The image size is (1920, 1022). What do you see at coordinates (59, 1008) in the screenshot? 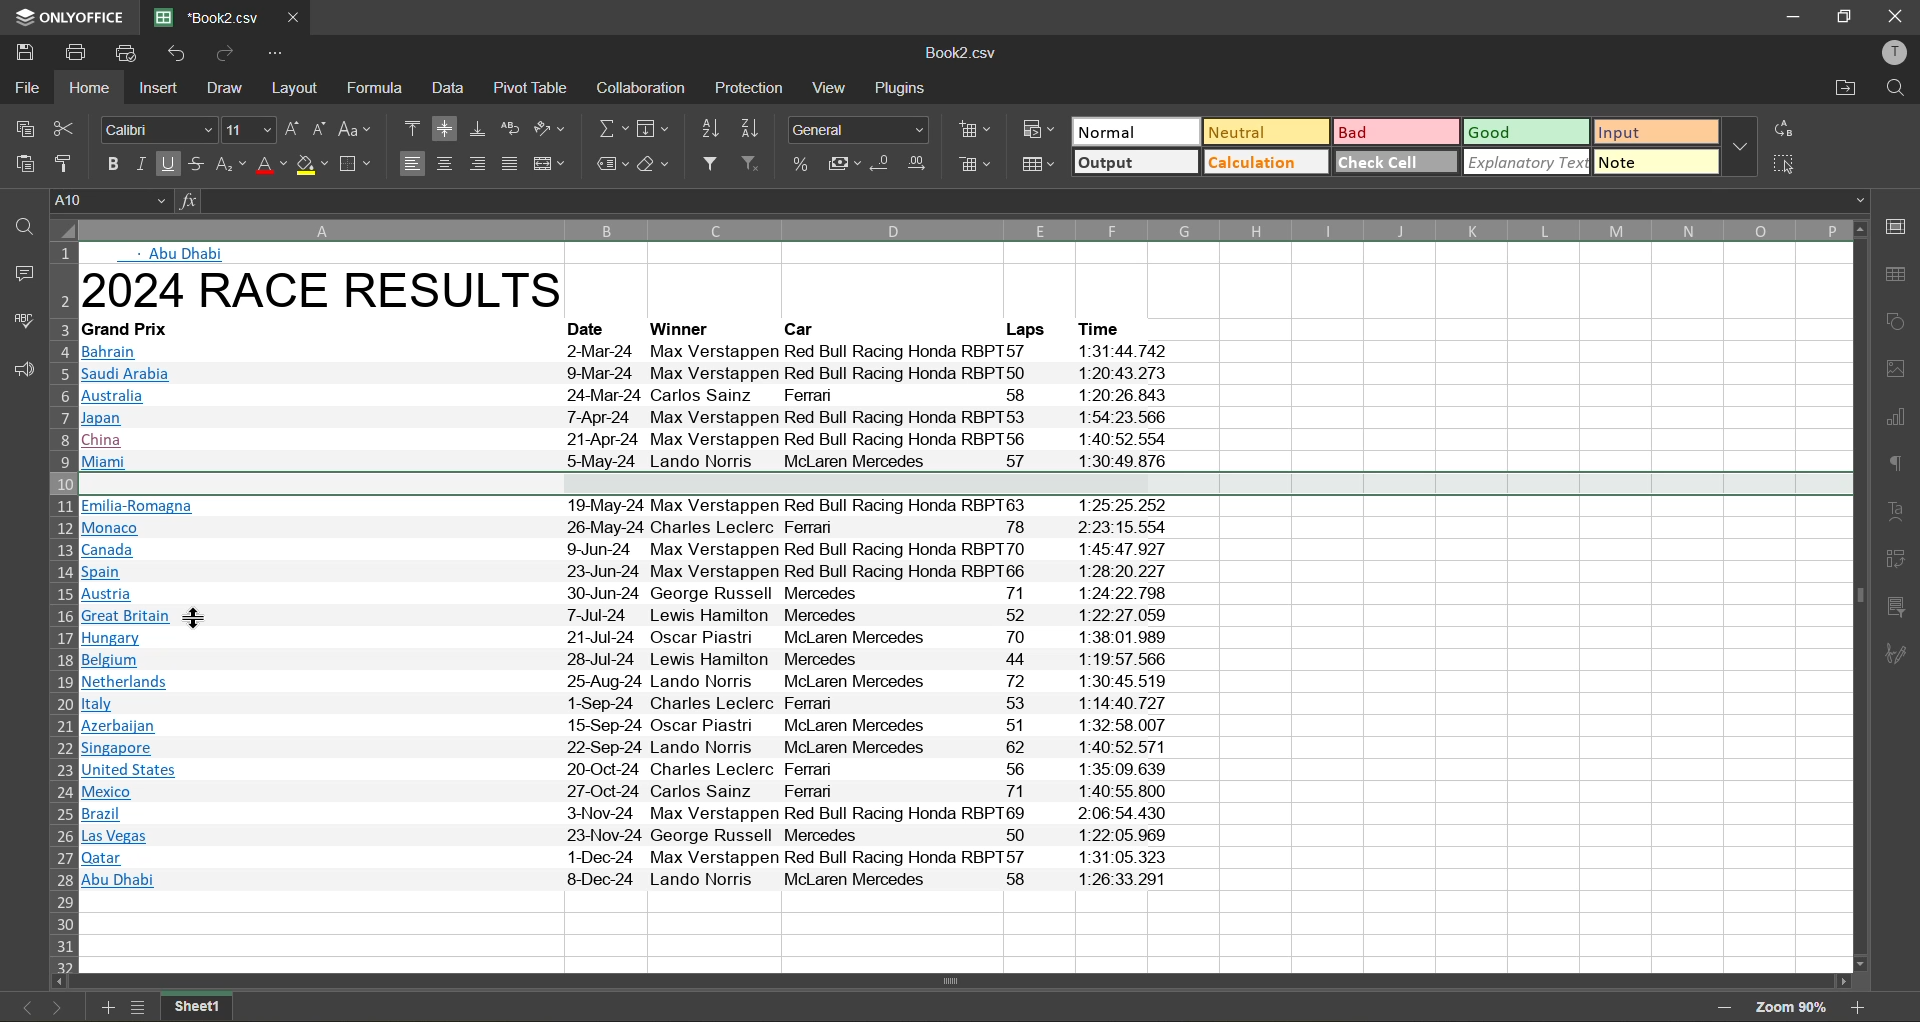
I see `next` at bounding box center [59, 1008].